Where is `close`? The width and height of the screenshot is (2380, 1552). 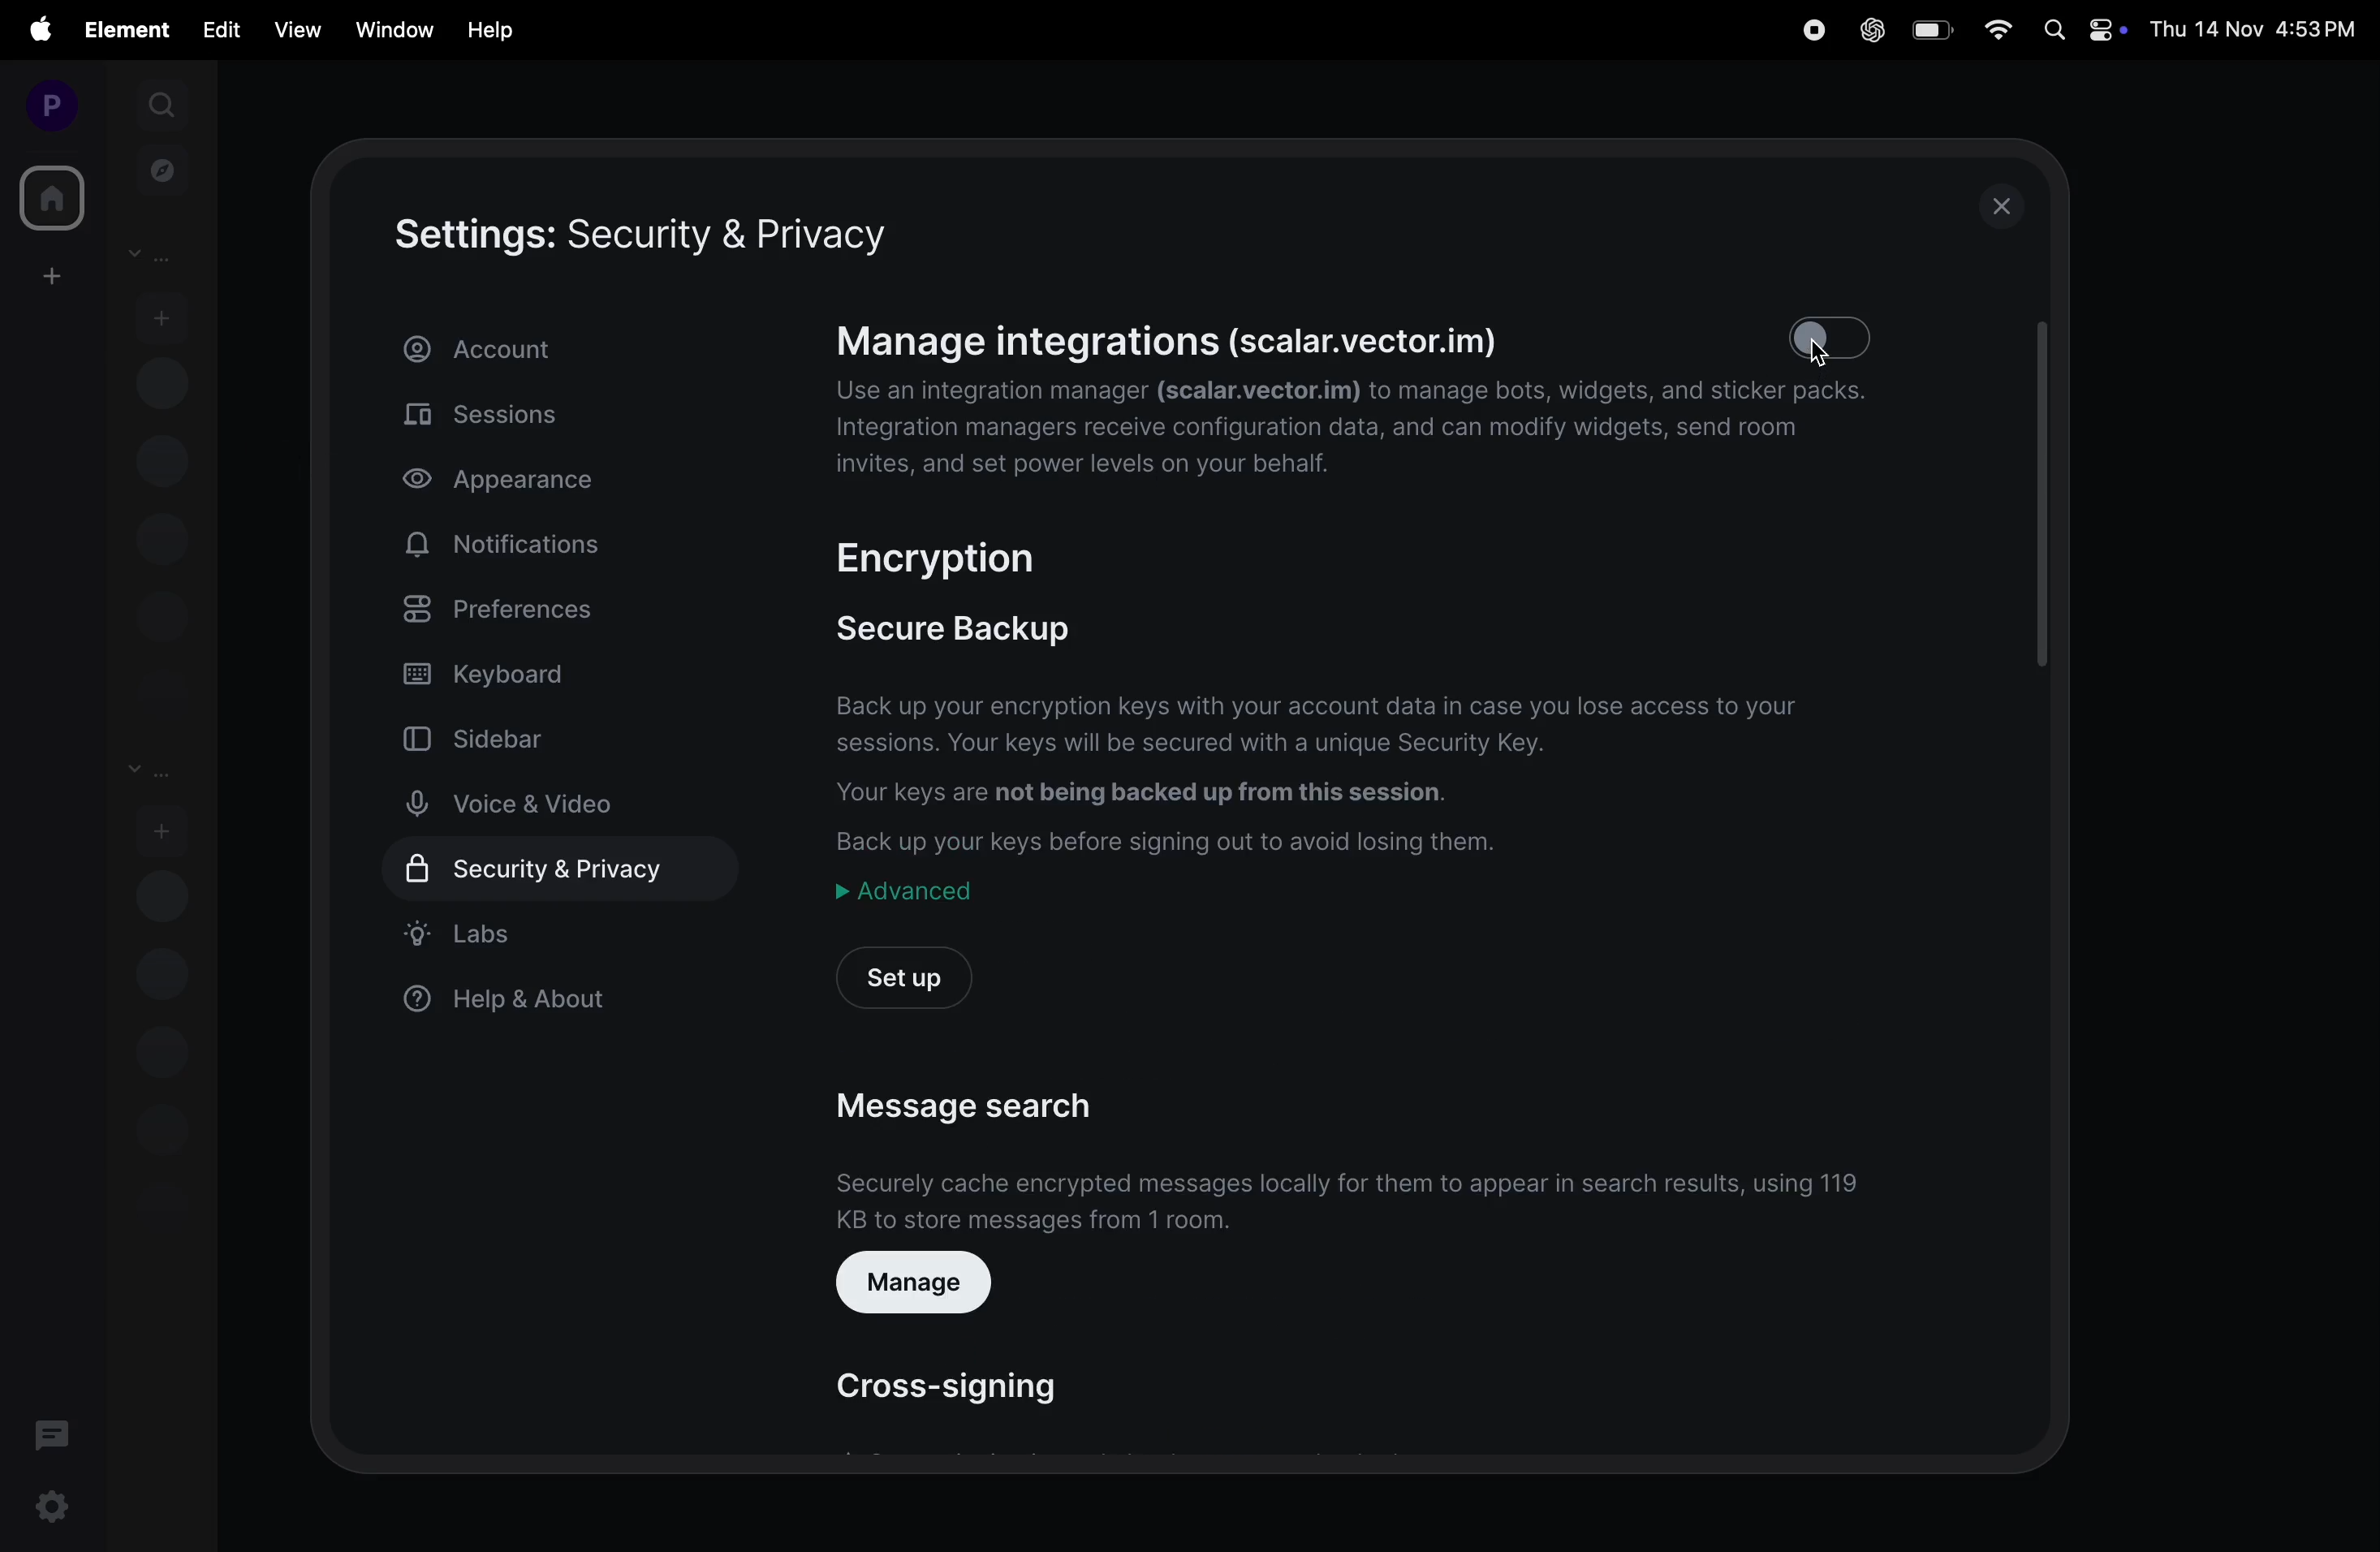 close is located at coordinates (1992, 206).